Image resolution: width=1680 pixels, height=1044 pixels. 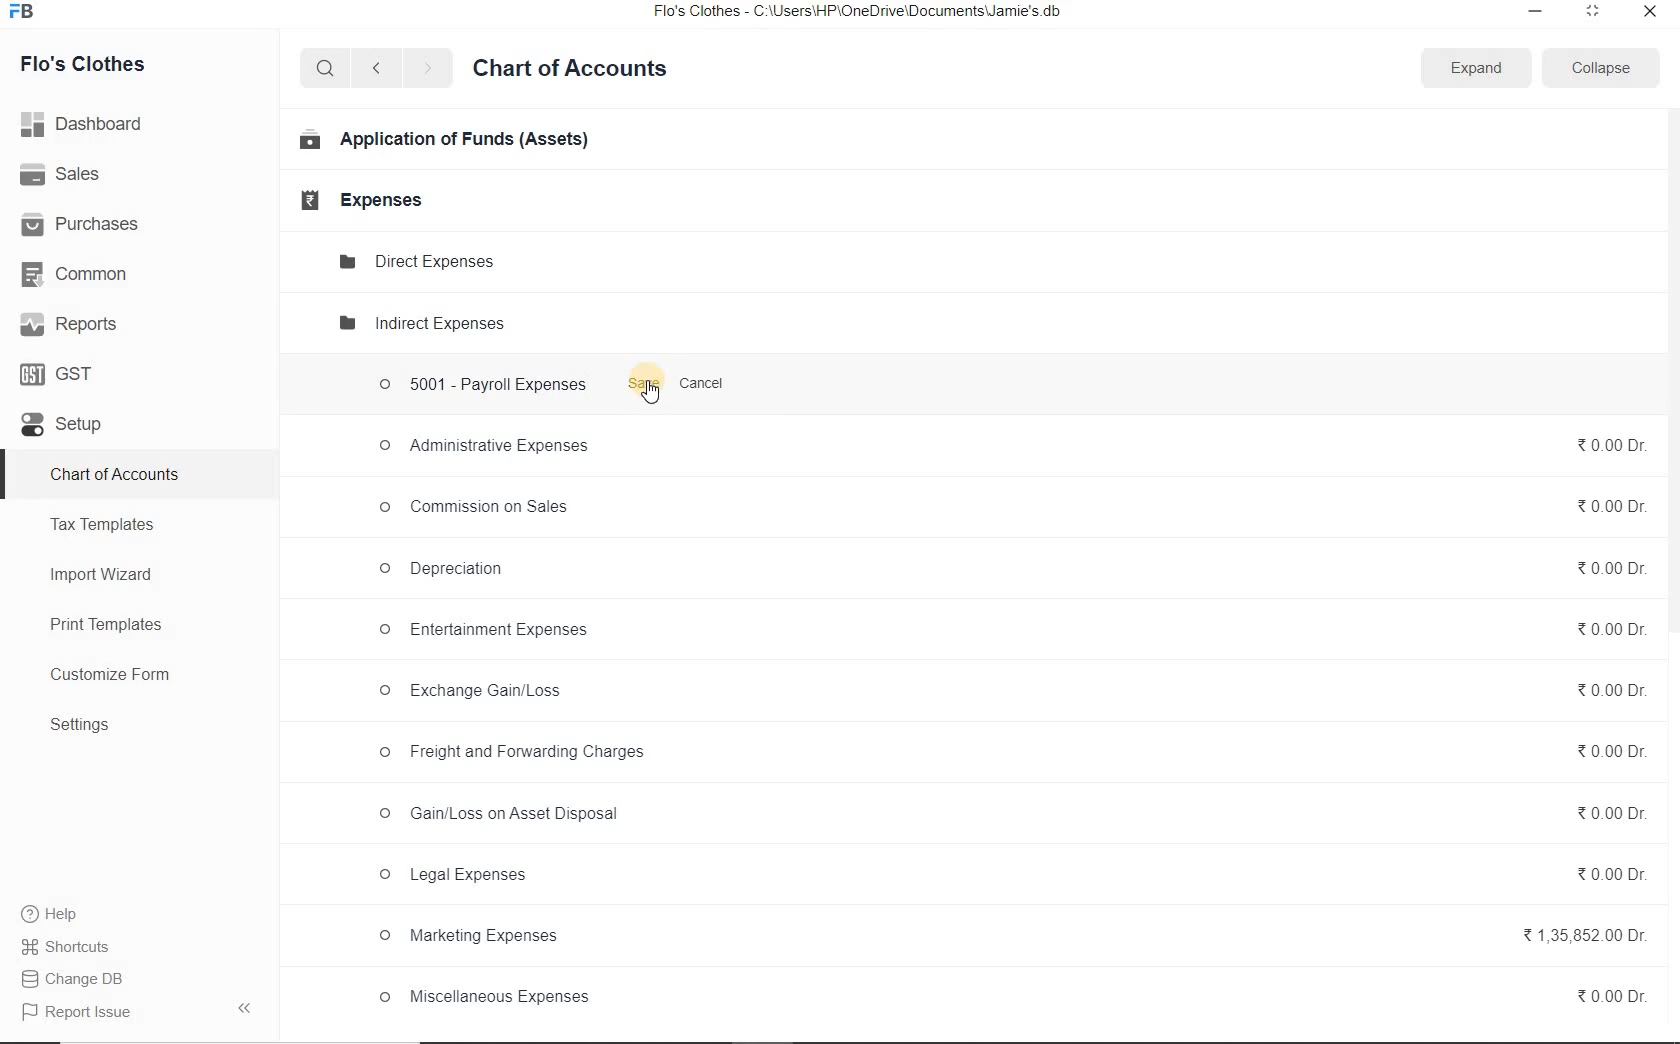 What do you see at coordinates (427, 70) in the screenshot?
I see `next` at bounding box center [427, 70].